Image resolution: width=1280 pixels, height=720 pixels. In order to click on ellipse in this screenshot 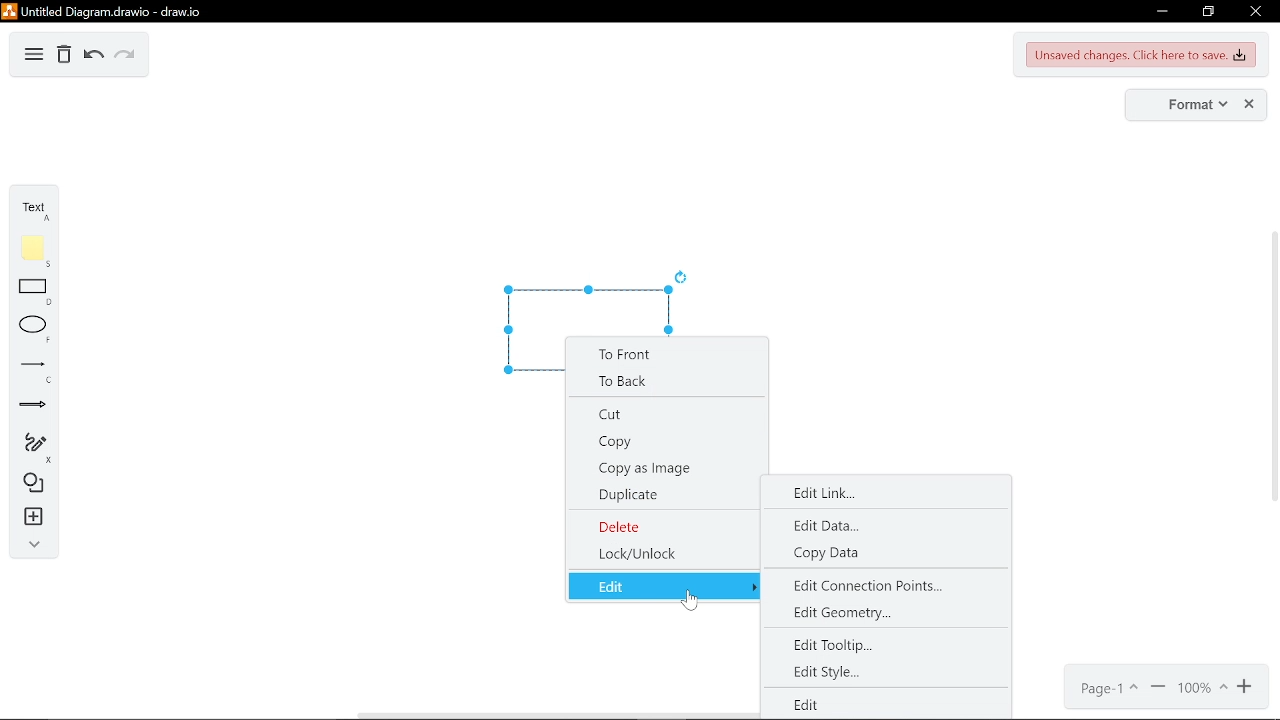, I will do `click(35, 330)`.